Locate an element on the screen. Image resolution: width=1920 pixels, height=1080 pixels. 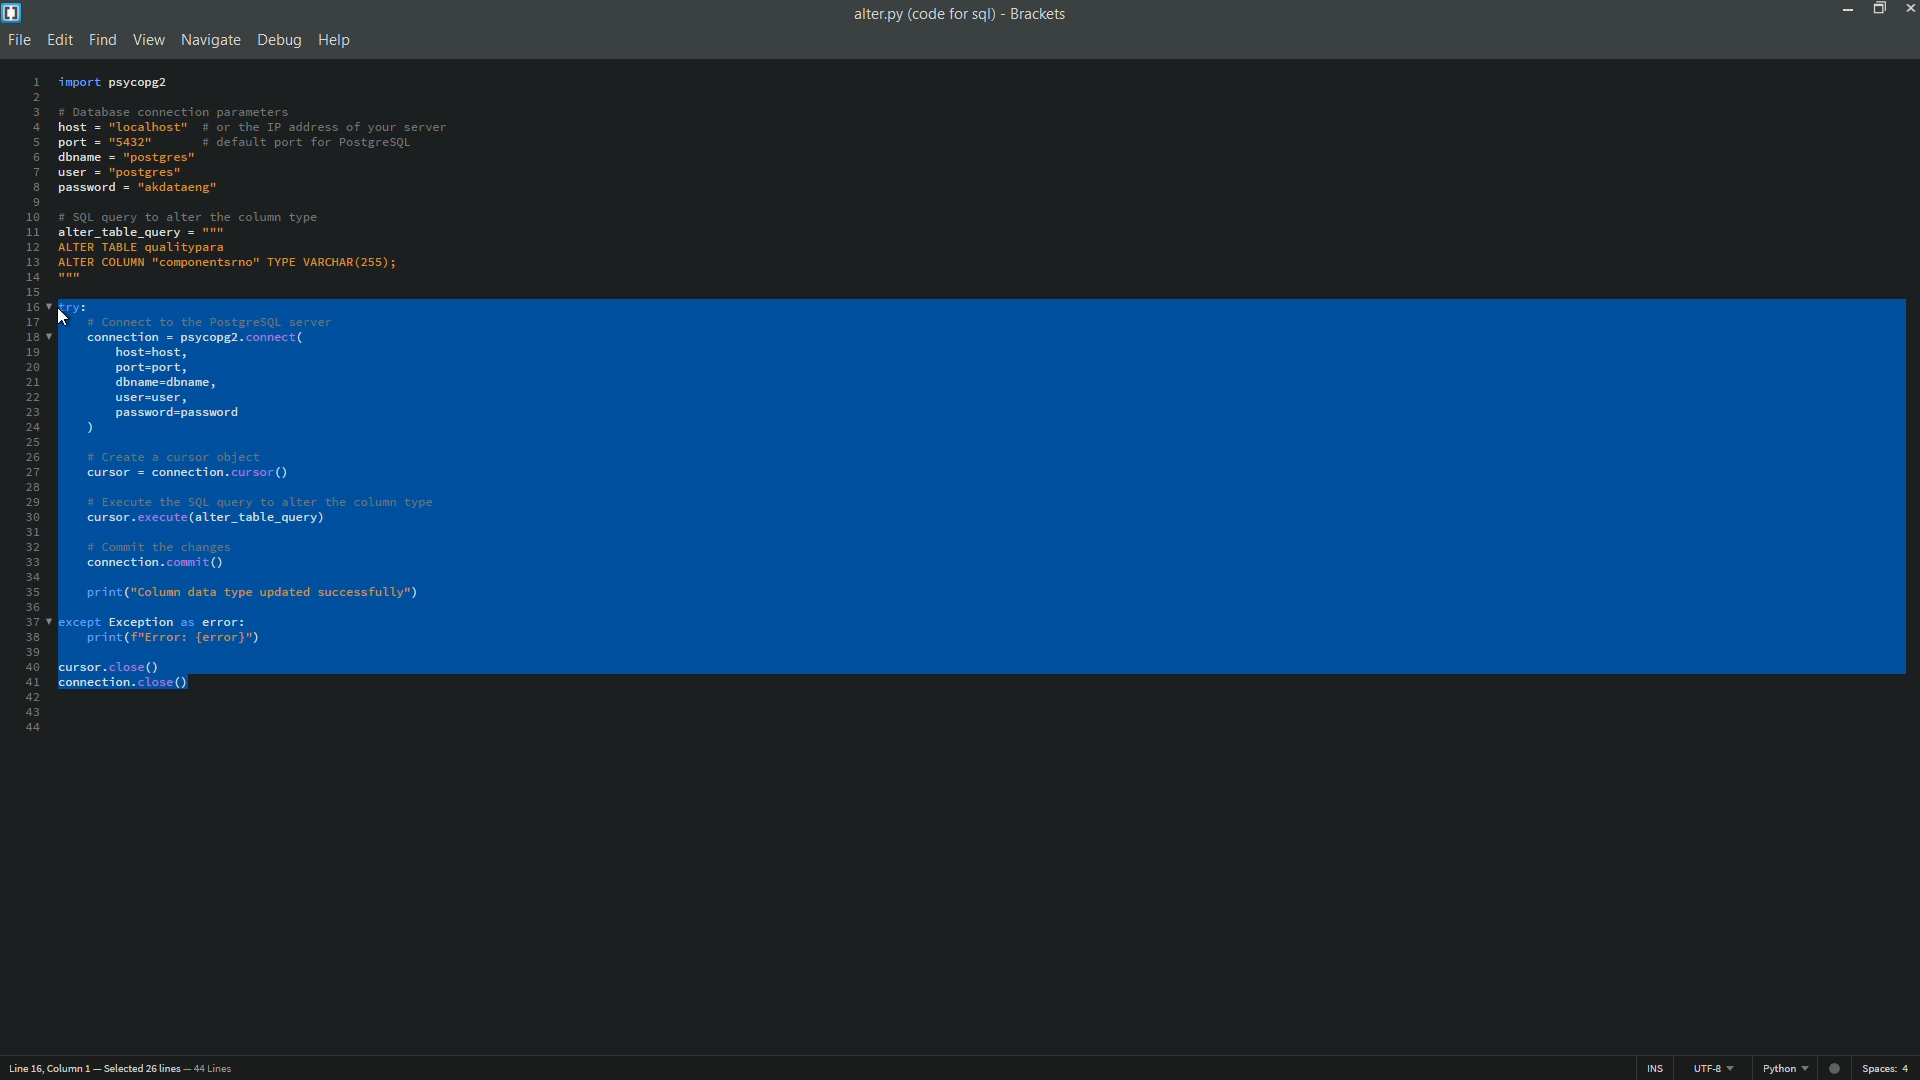
find menu is located at coordinates (101, 40).